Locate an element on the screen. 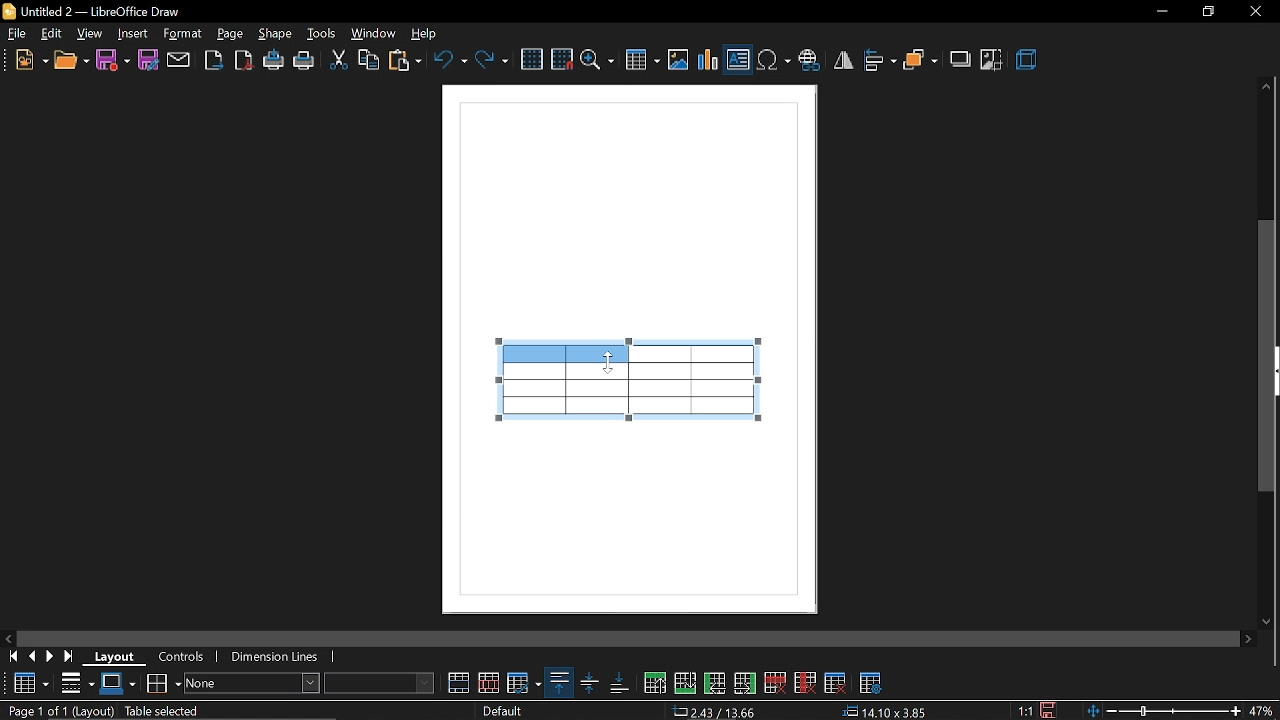 This screenshot has width=1280, height=720. Minimize is located at coordinates (1157, 12).